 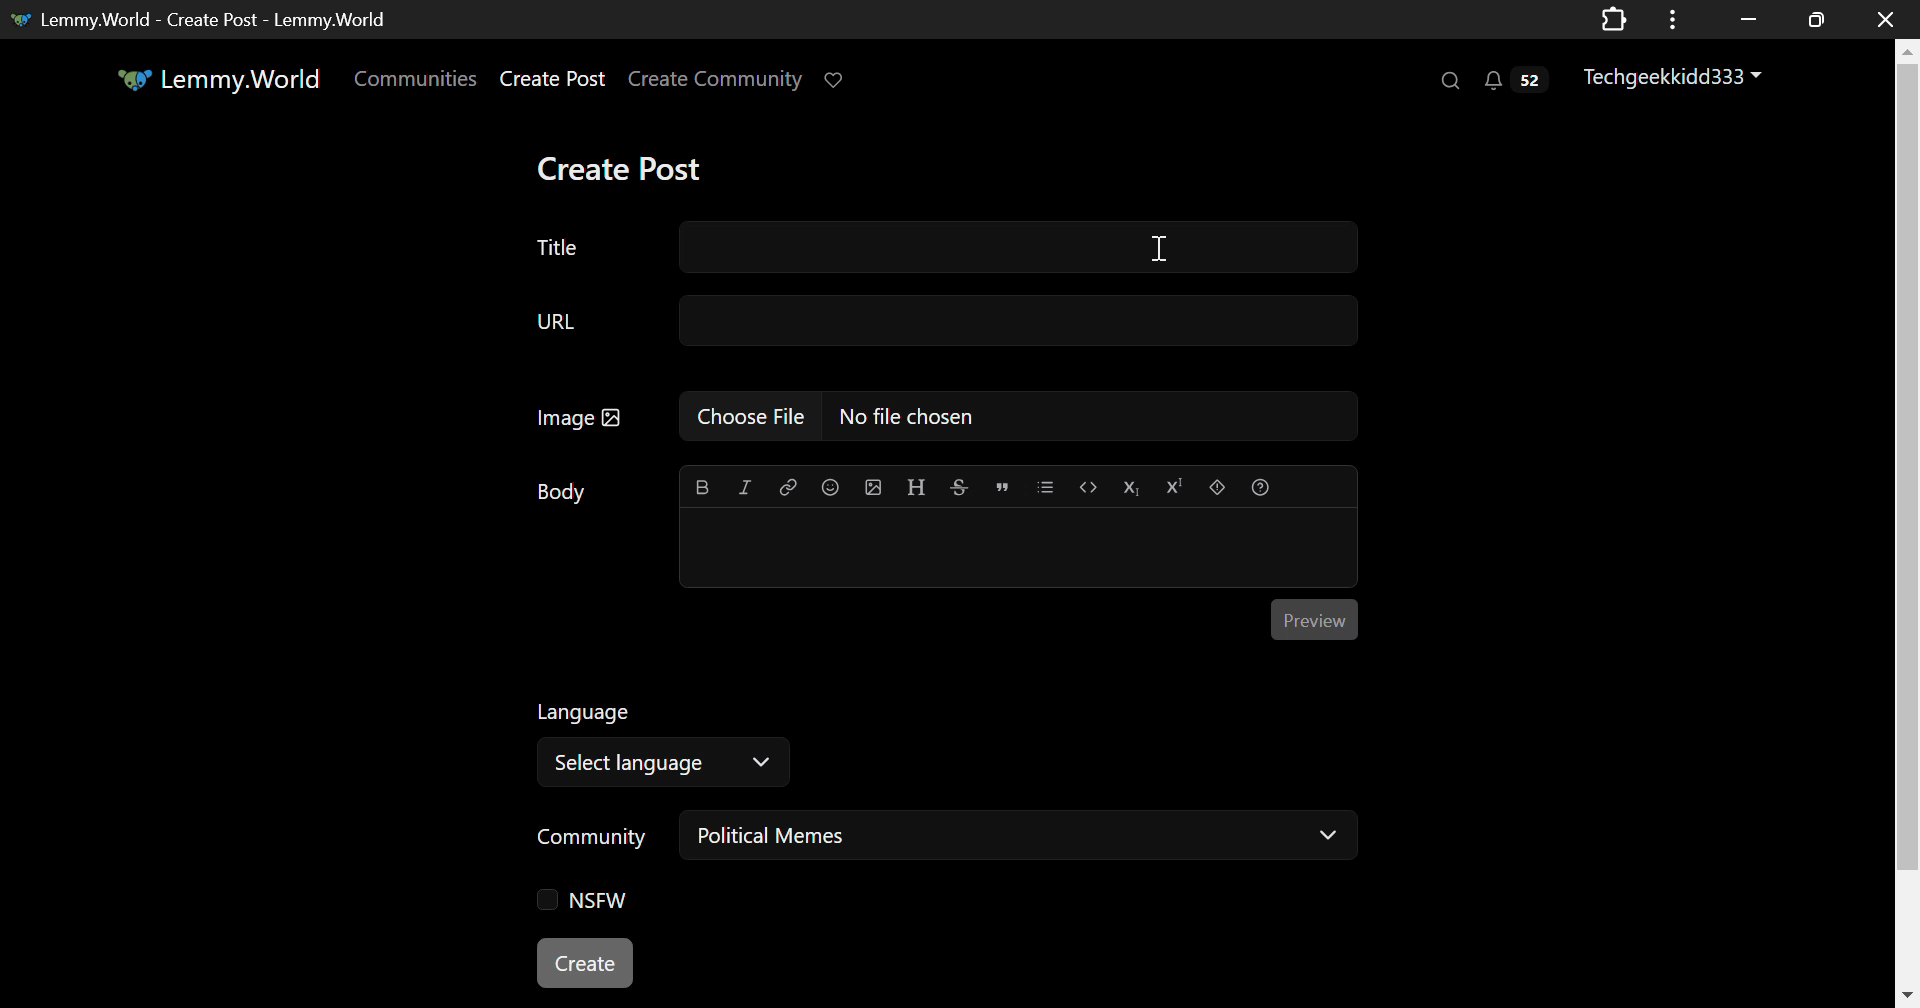 I want to click on Strikethrough, so click(x=960, y=487).